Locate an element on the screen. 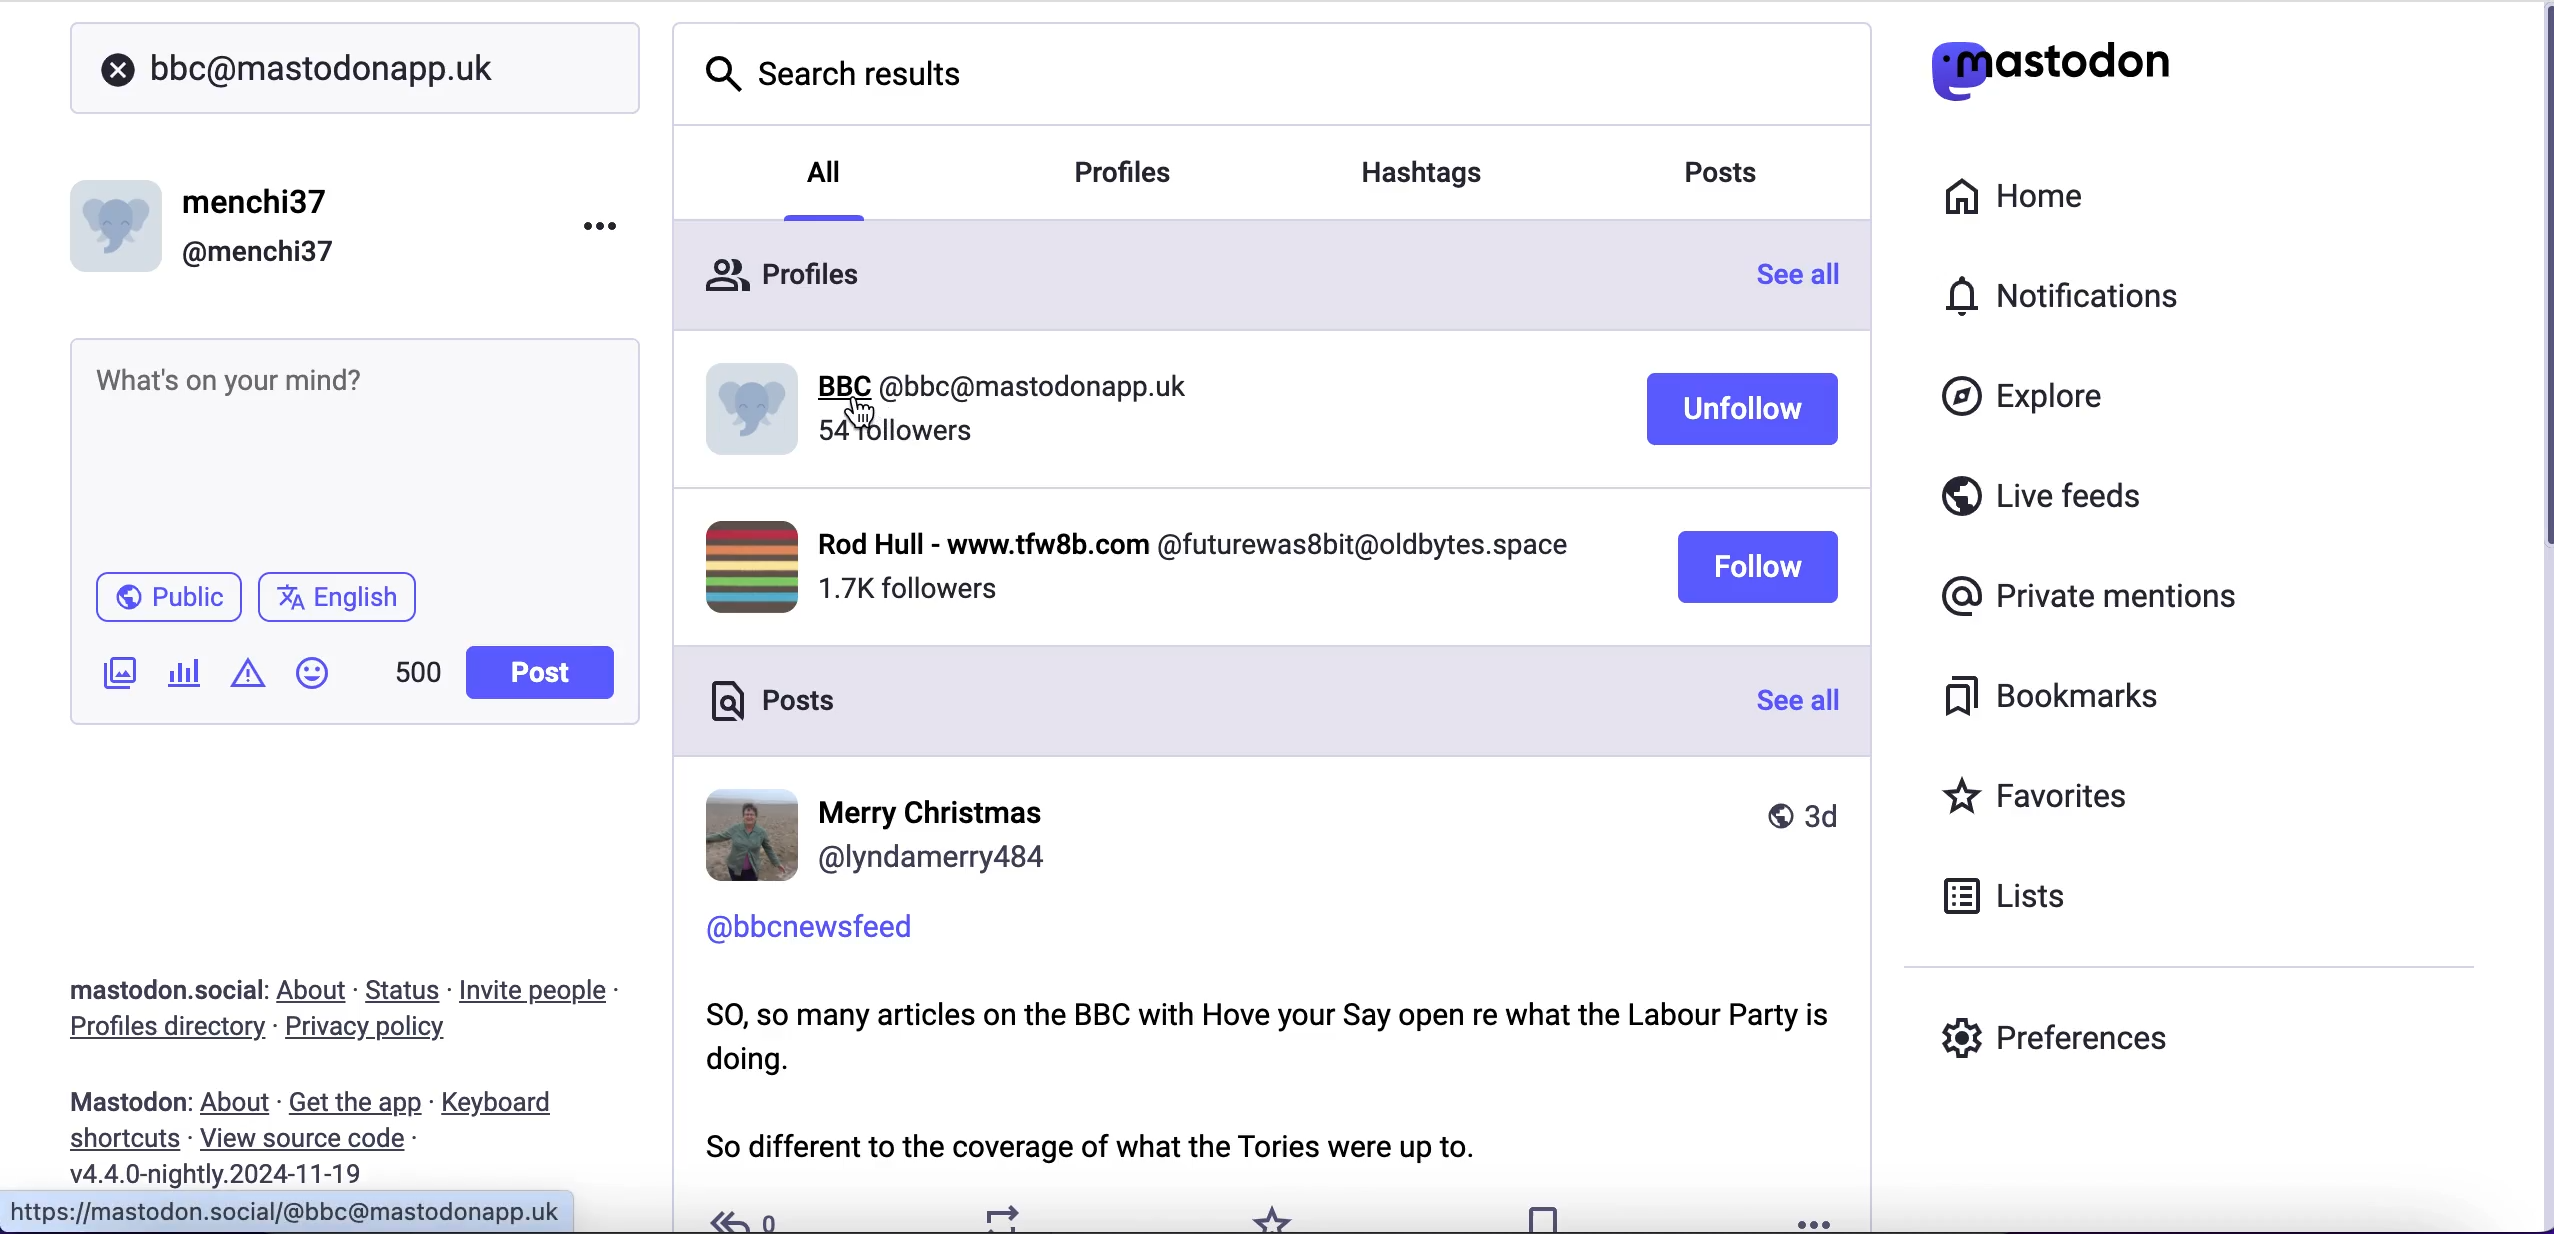 The height and width of the screenshot is (1234, 2554). about is located at coordinates (239, 1103).